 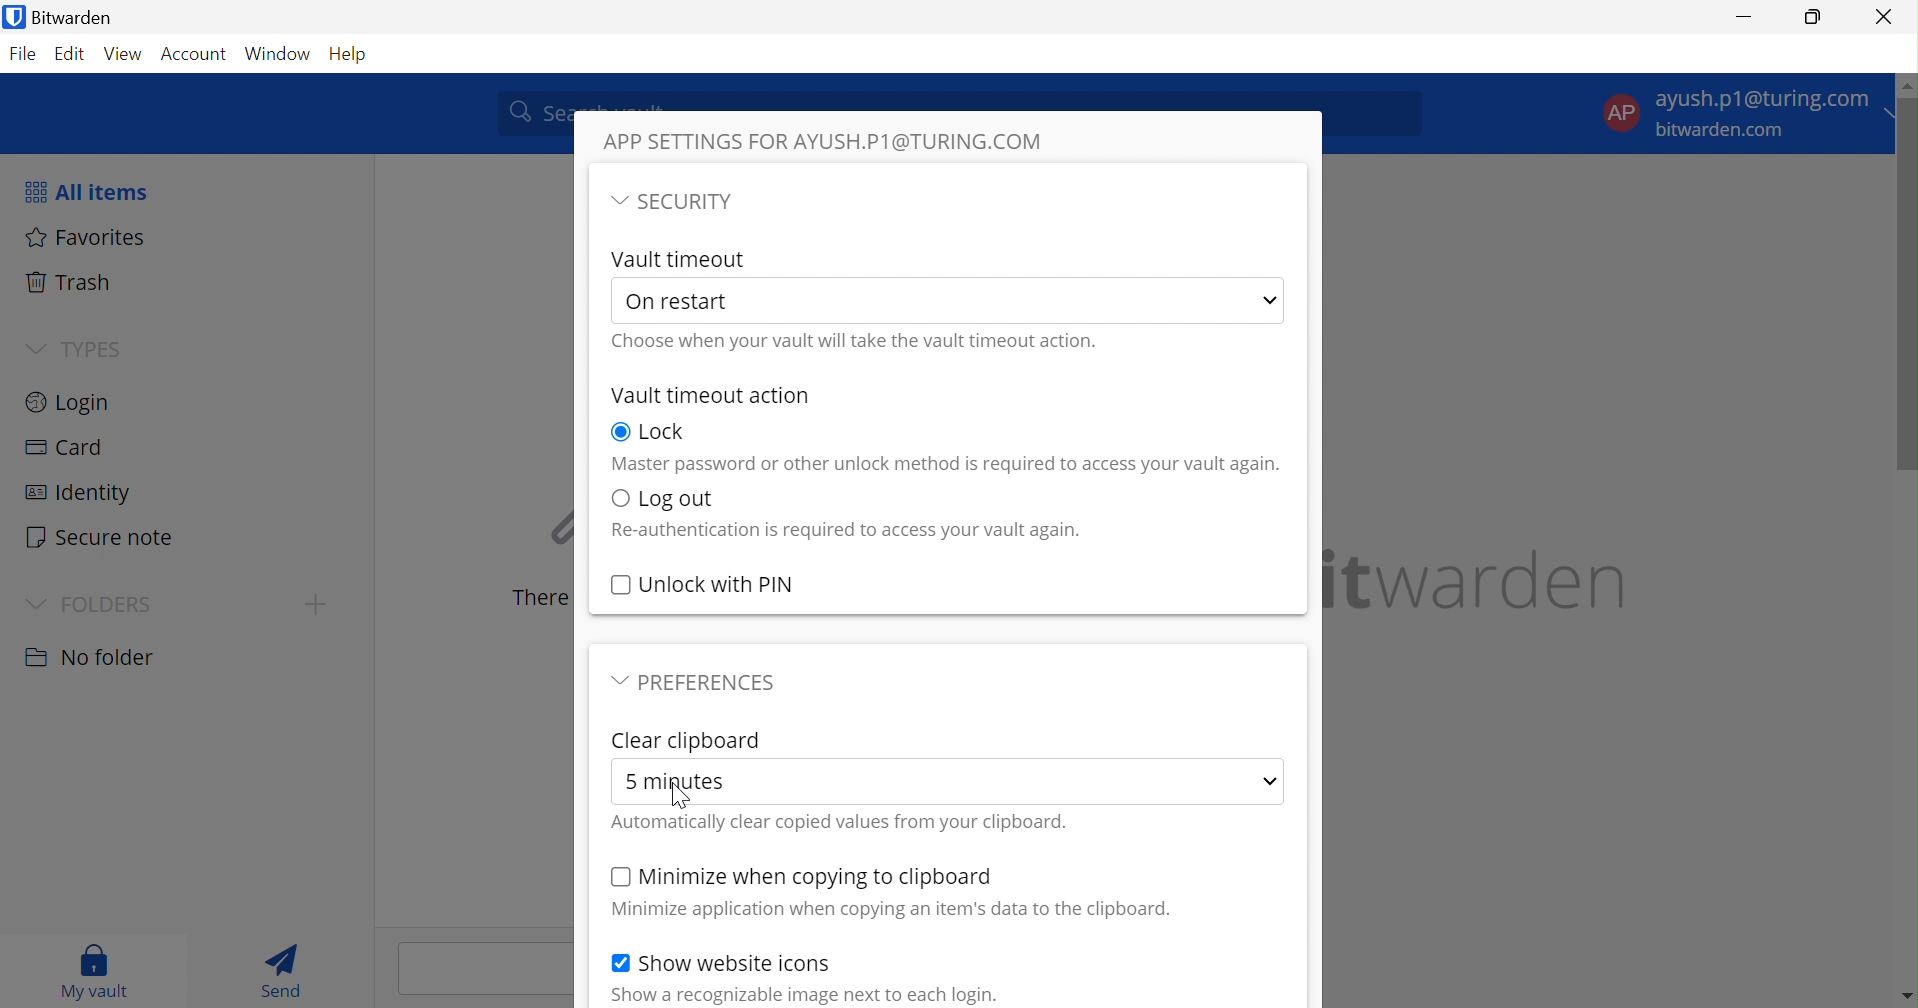 What do you see at coordinates (737, 964) in the screenshot?
I see `Show website icons` at bounding box center [737, 964].